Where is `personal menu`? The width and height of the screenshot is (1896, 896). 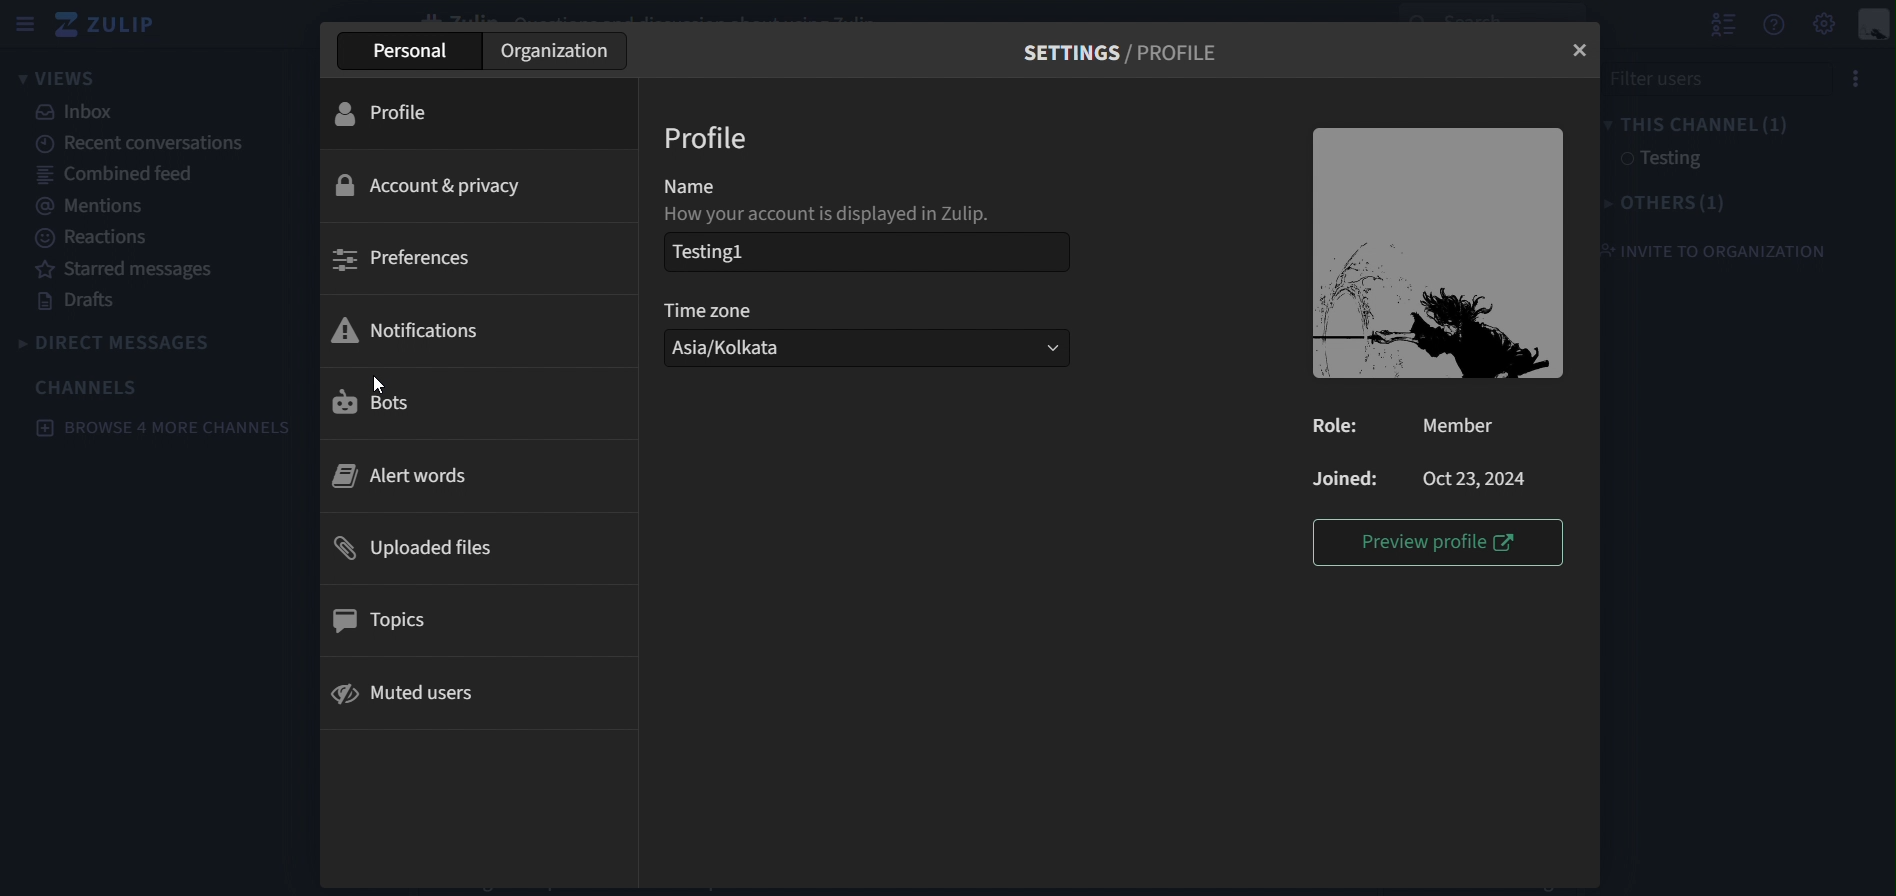
personal menu is located at coordinates (1875, 26).